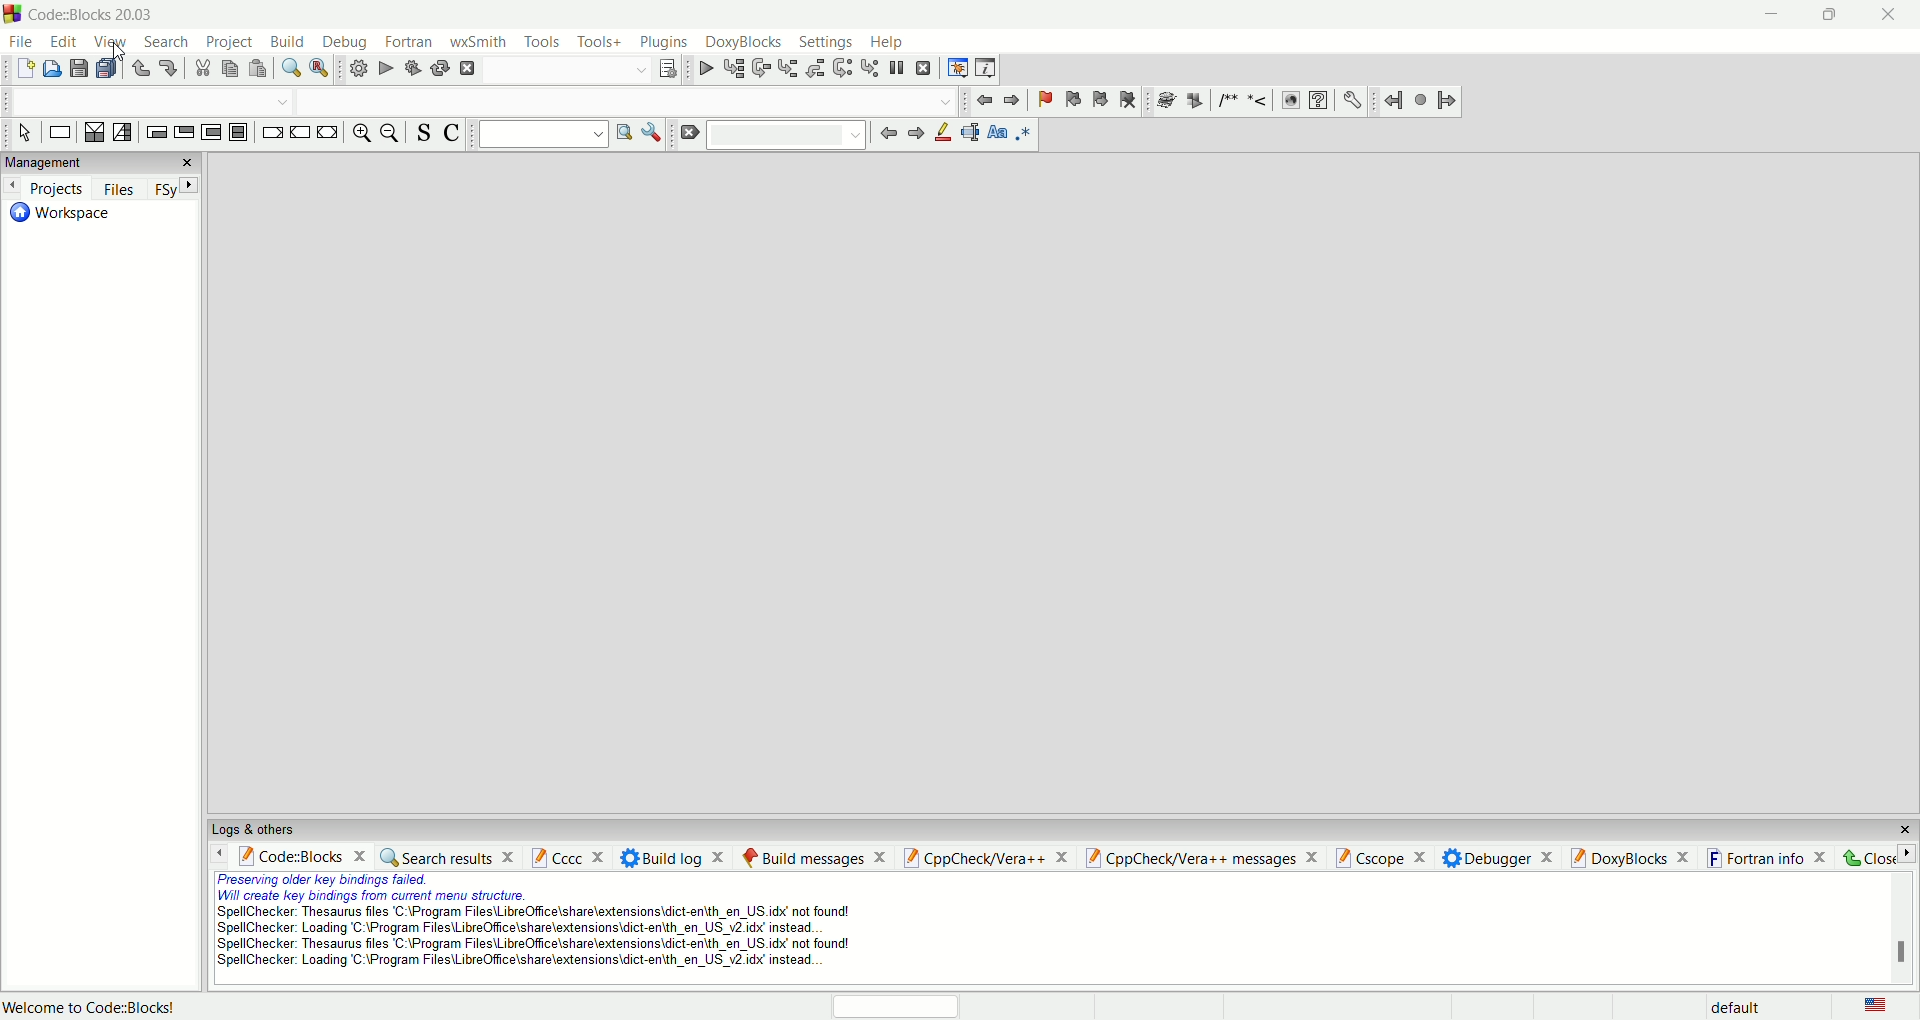  What do you see at coordinates (1259, 102) in the screenshot?
I see `Insert a line` at bounding box center [1259, 102].